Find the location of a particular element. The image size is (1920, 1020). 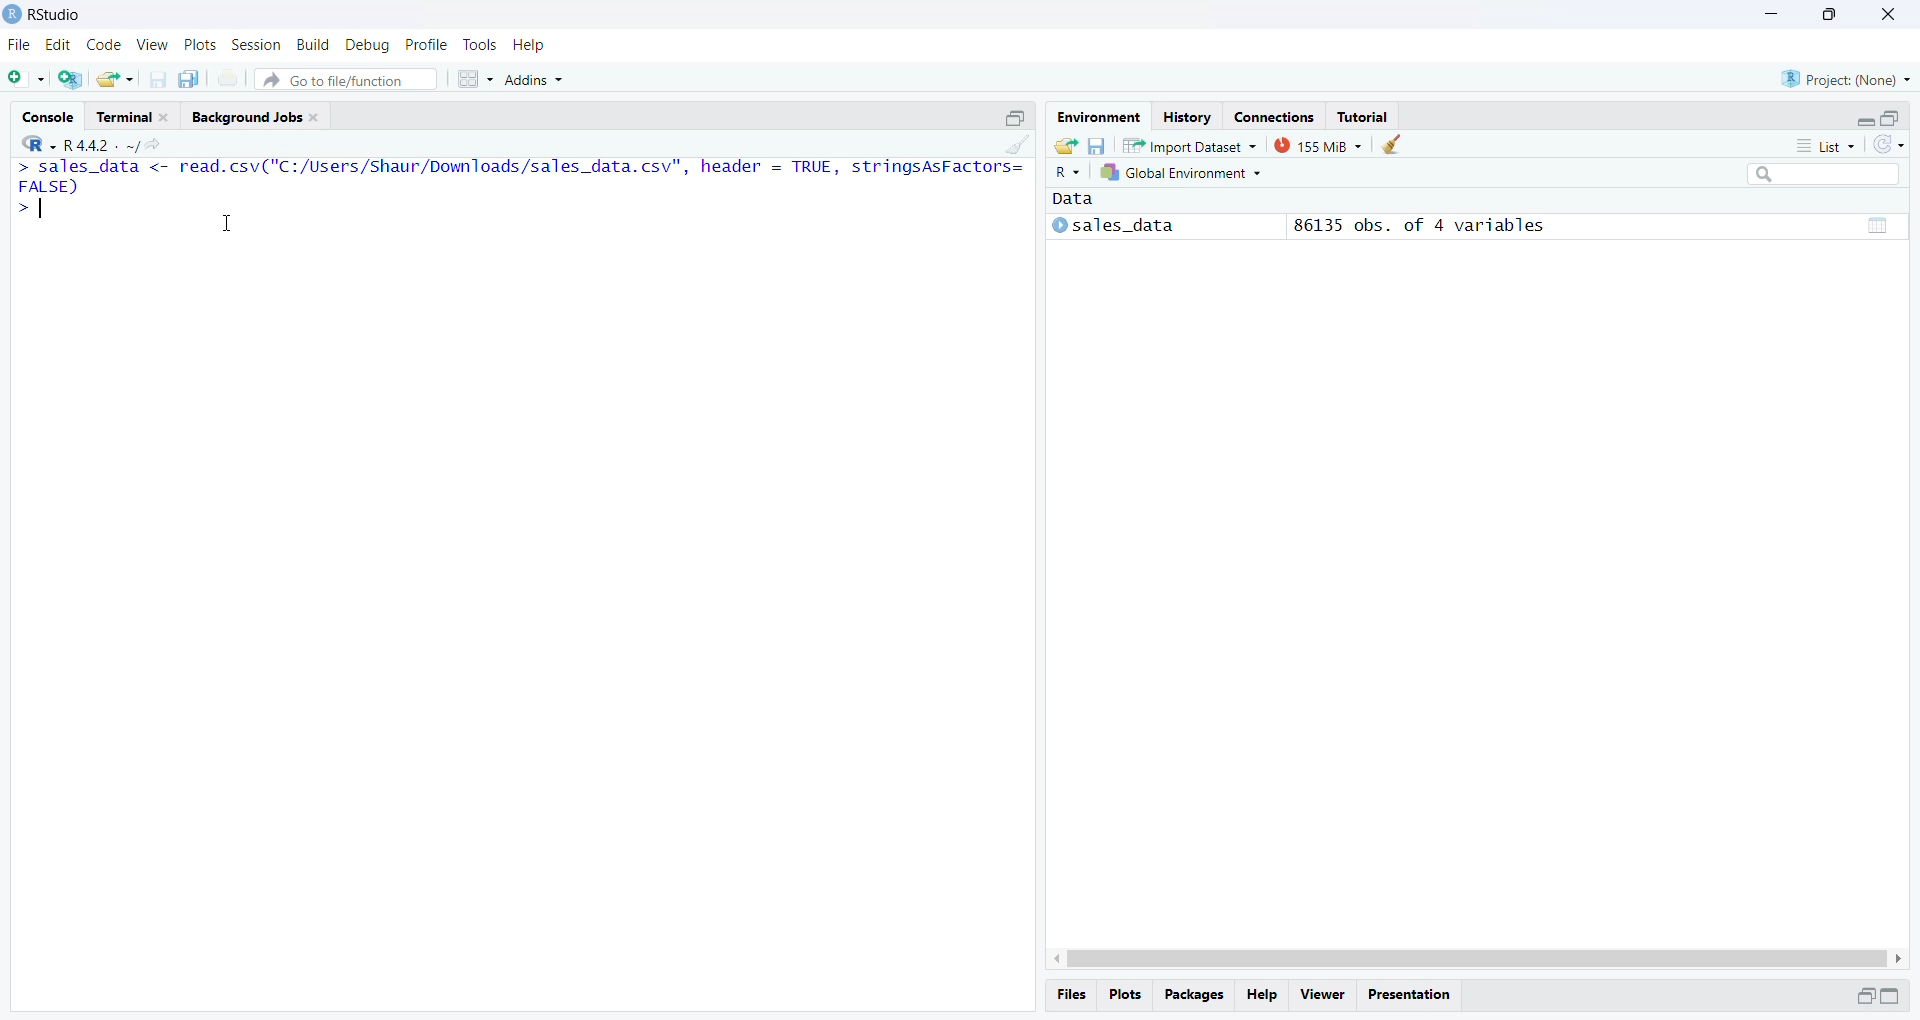

Presentation is located at coordinates (1412, 995).